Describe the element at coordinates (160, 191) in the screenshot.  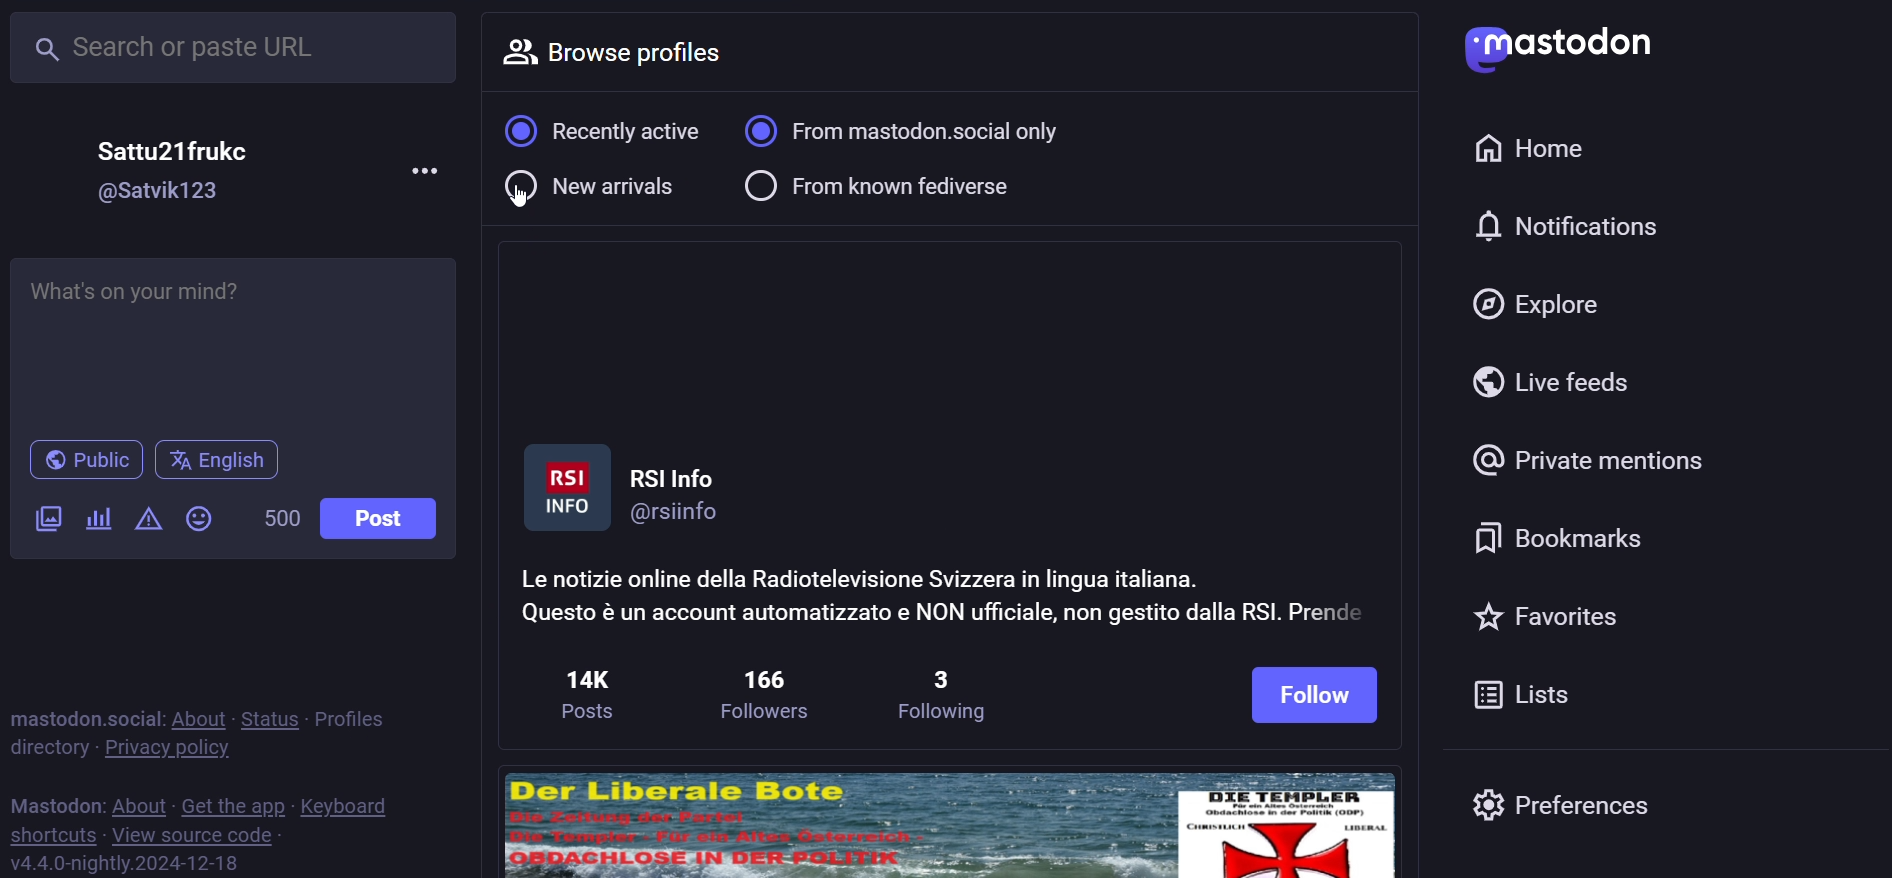
I see `@Satvik123` at that location.